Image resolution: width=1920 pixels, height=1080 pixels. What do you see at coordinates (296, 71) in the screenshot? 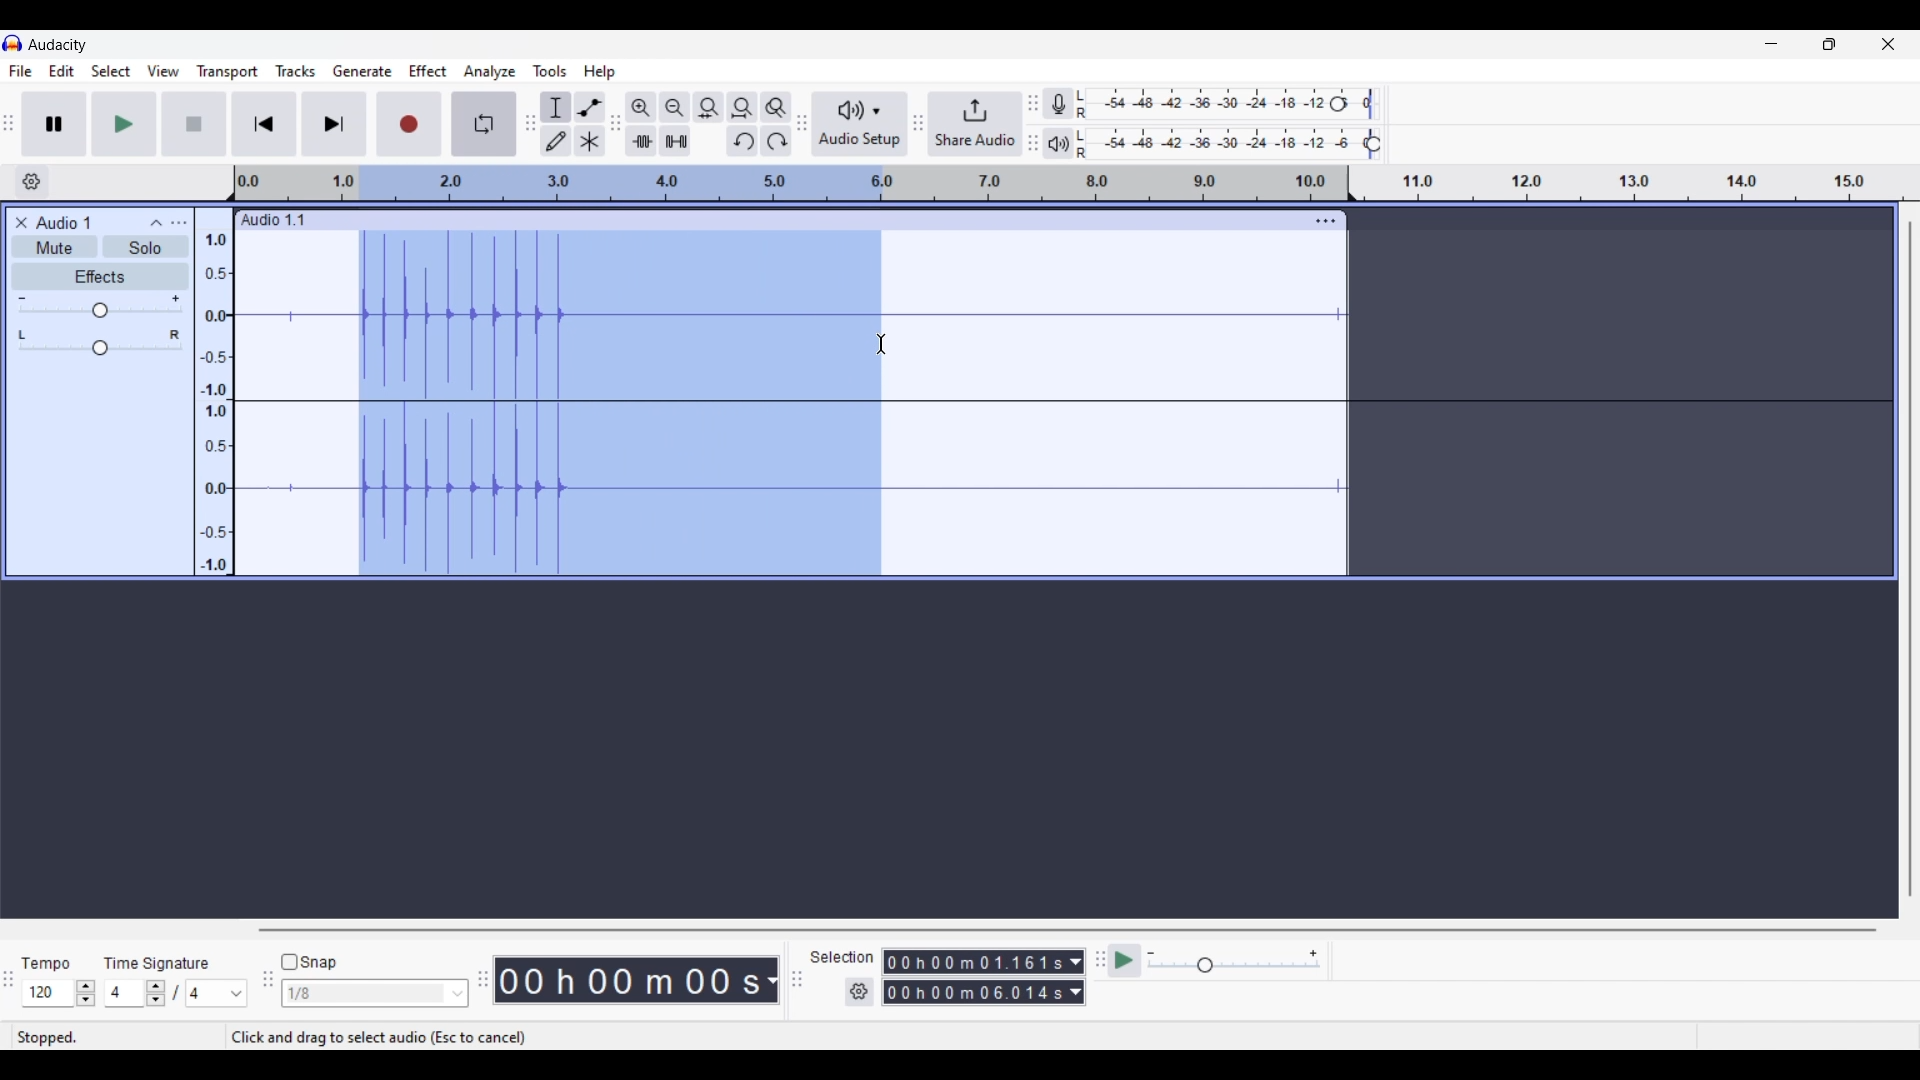
I see `Tracks menu` at bounding box center [296, 71].